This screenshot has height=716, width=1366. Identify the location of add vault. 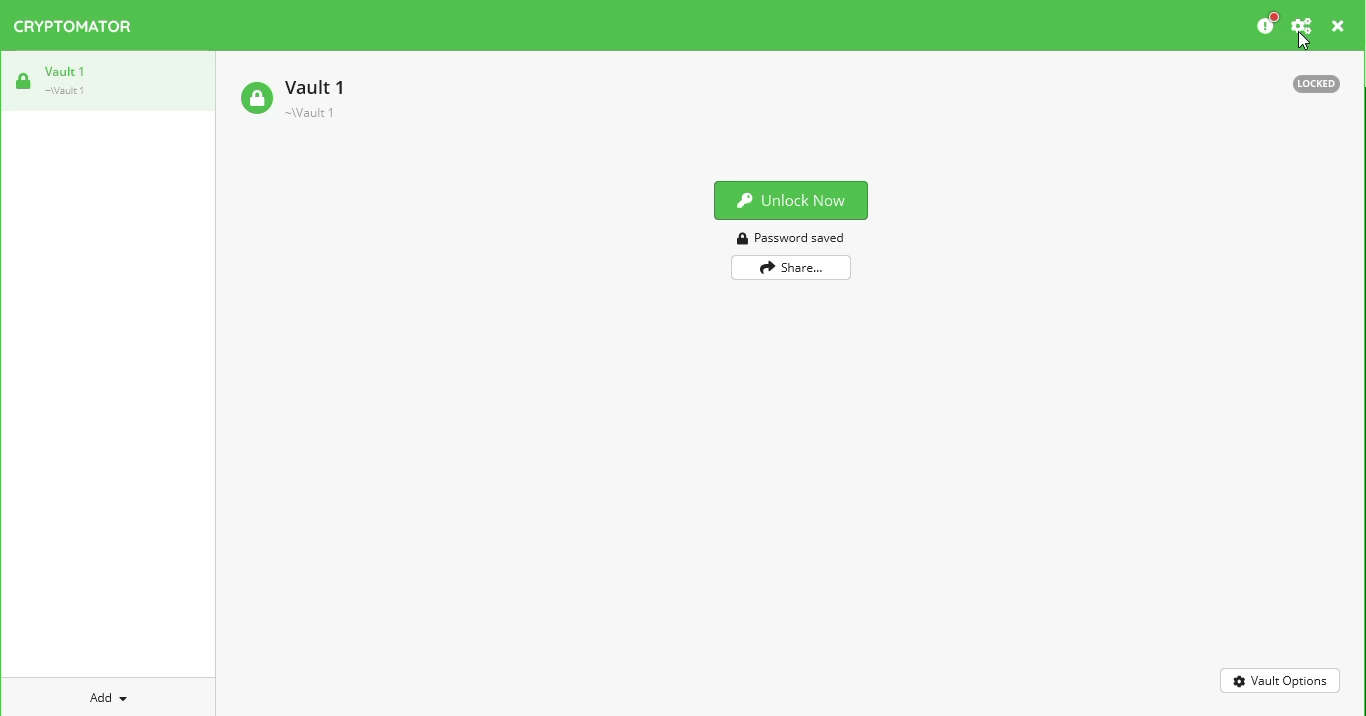
(113, 698).